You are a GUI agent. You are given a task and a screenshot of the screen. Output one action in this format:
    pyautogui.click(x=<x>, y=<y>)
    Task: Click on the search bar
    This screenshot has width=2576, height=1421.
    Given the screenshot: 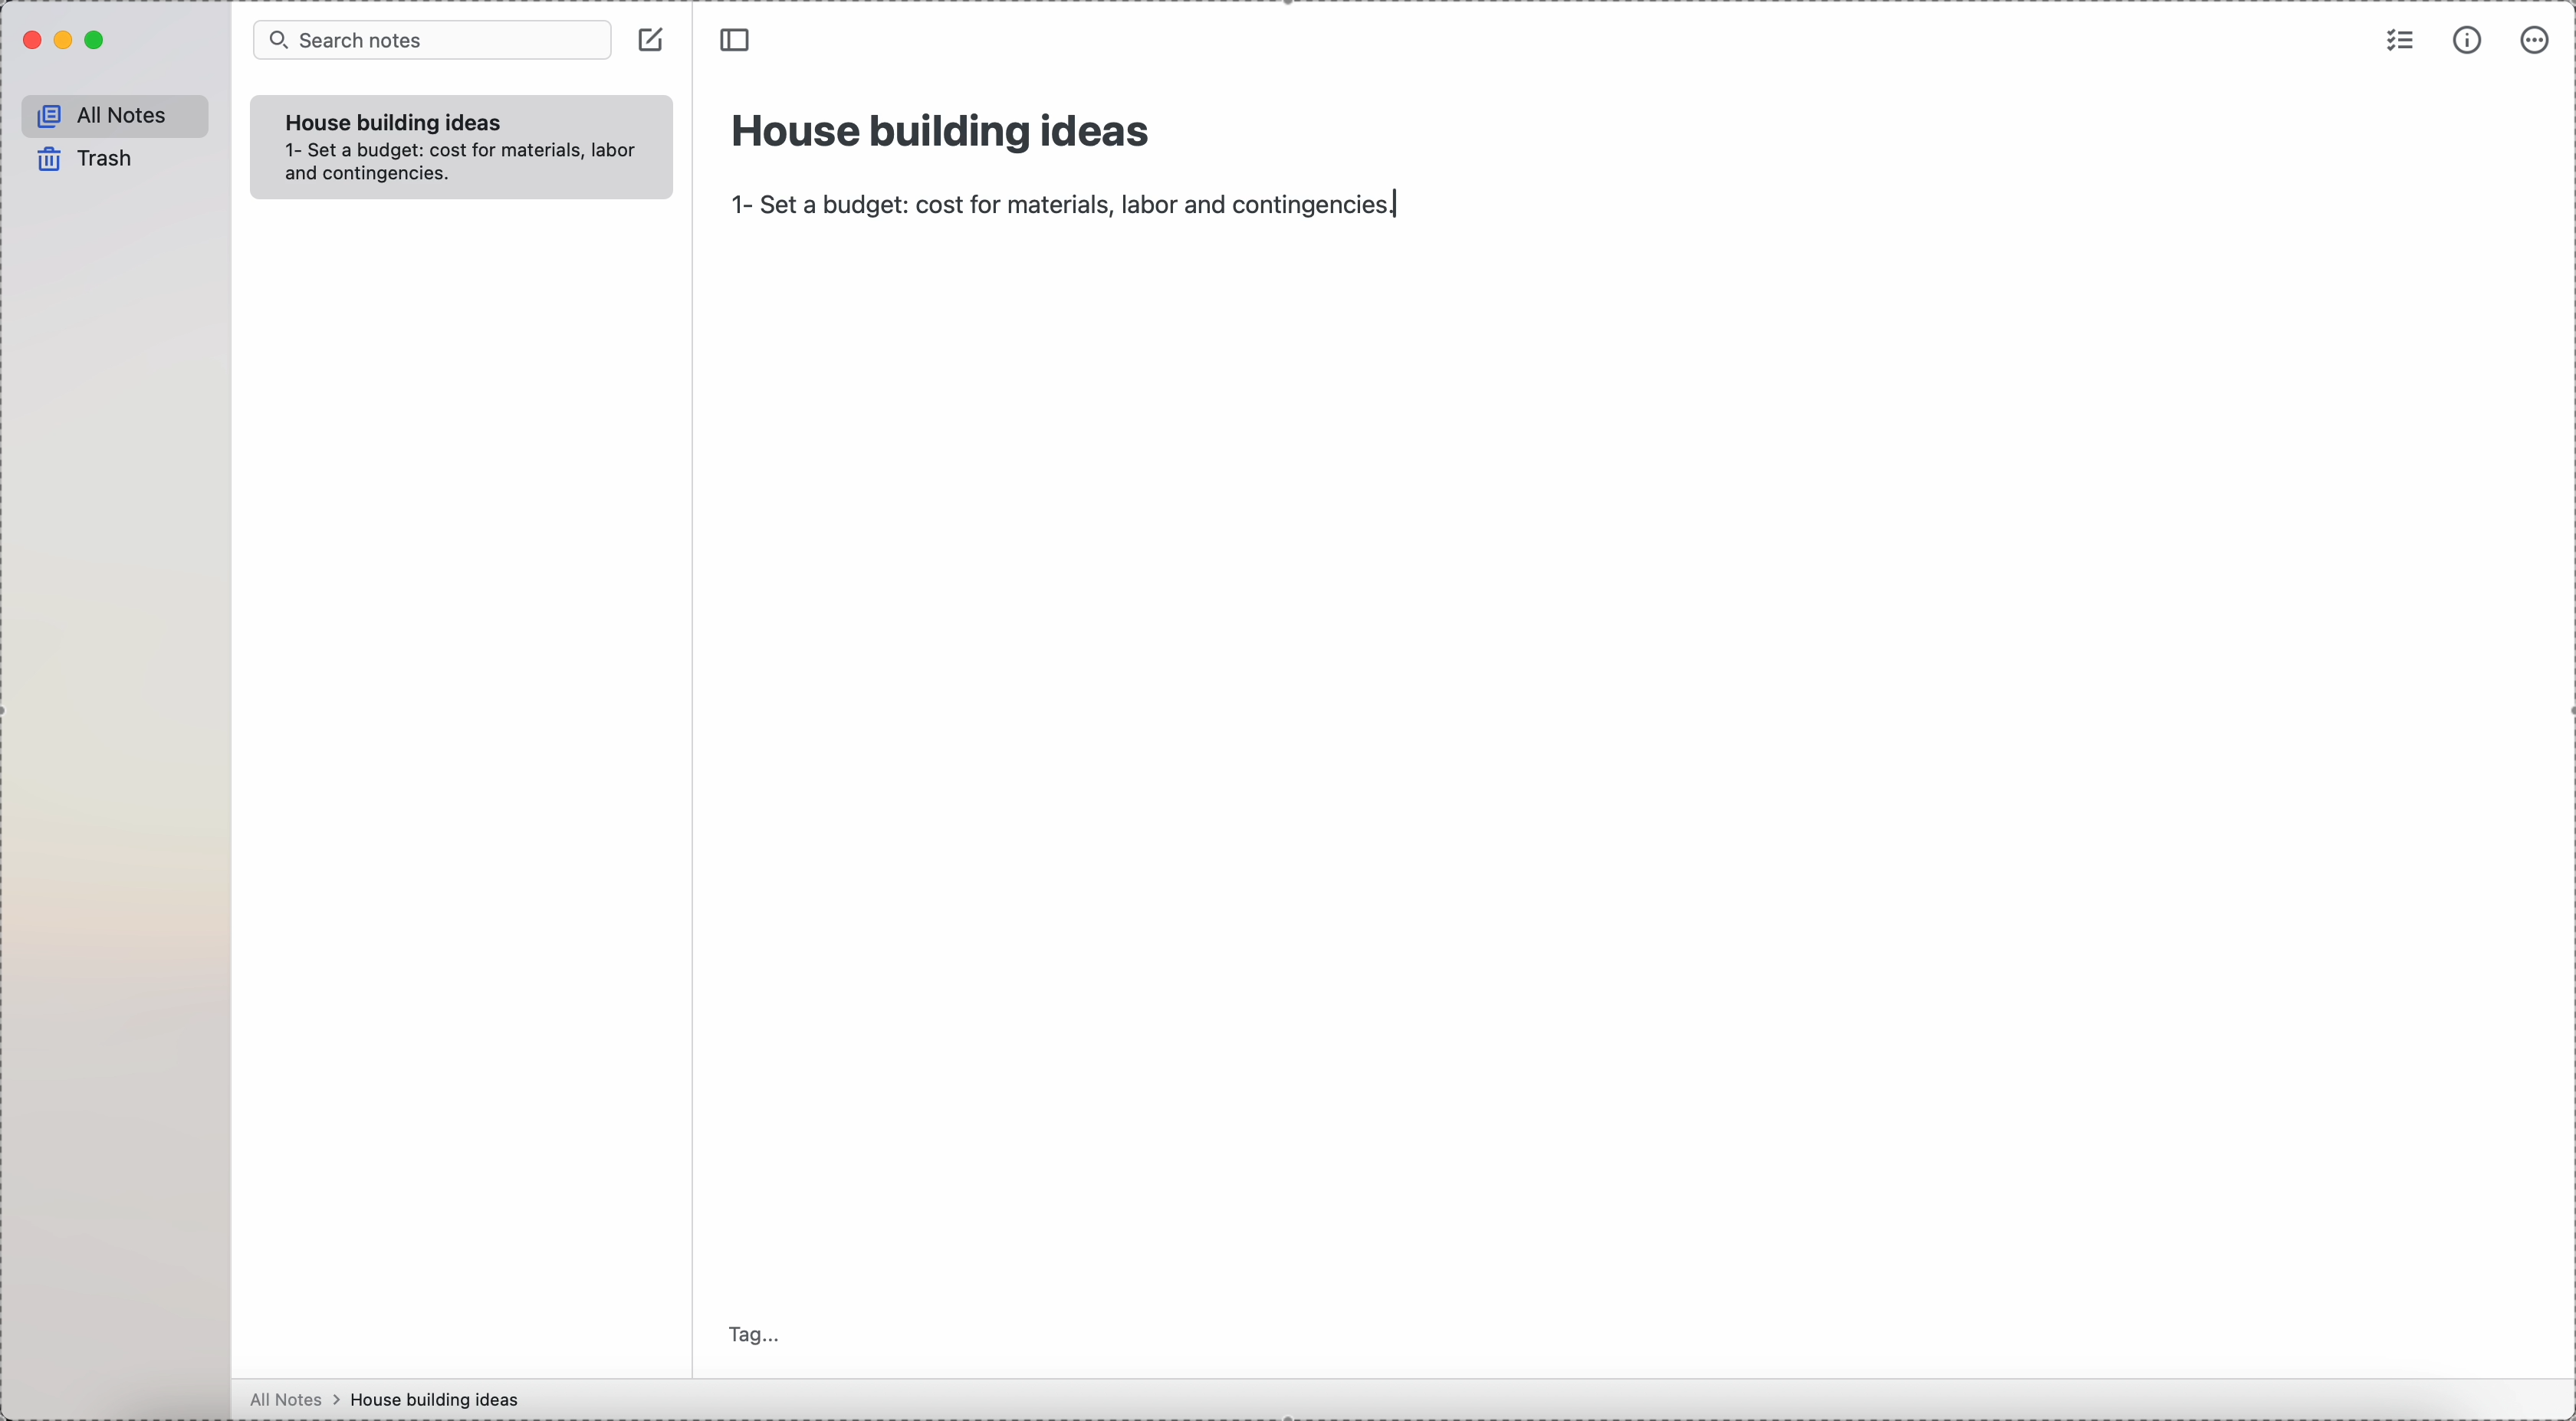 What is the action you would take?
    pyautogui.click(x=430, y=41)
    